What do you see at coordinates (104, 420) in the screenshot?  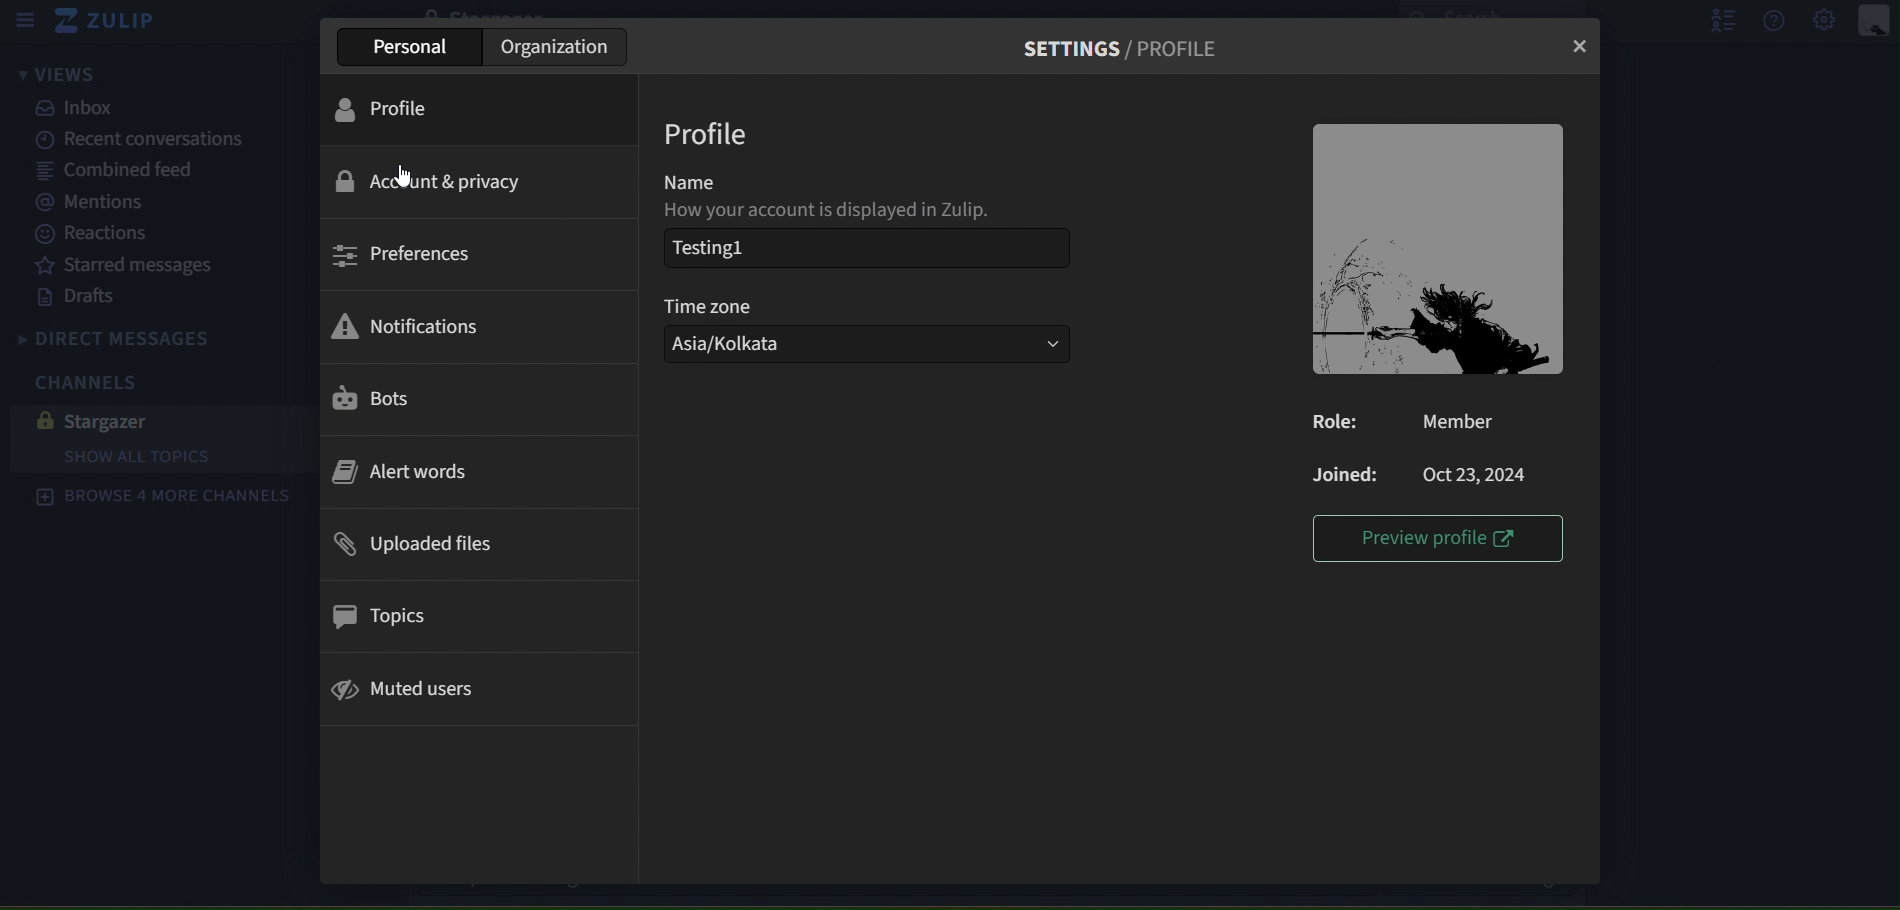 I see `stargazer` at bounding box center [104, 420].